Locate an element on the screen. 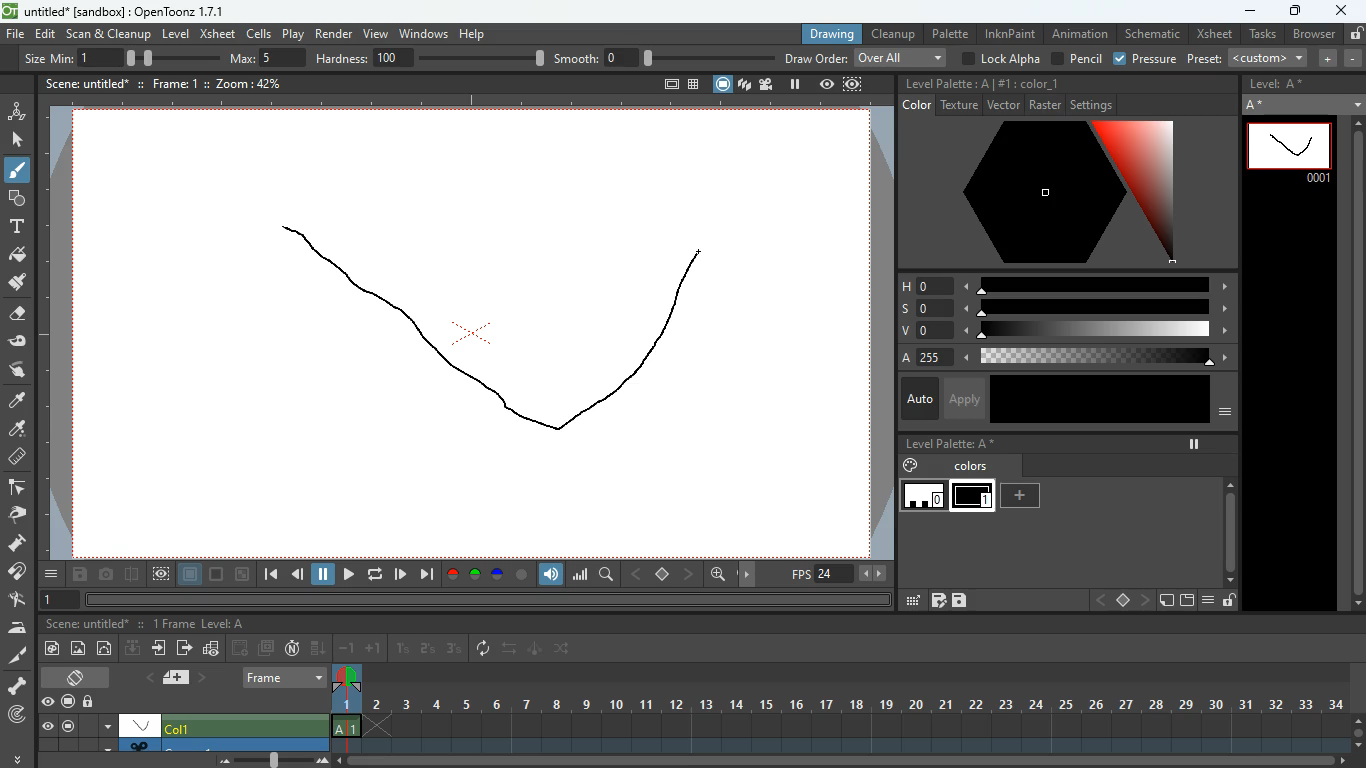 Image resolution: width=1366 pixels, height=768 pixels. erase is located at coordinates (15, 315).